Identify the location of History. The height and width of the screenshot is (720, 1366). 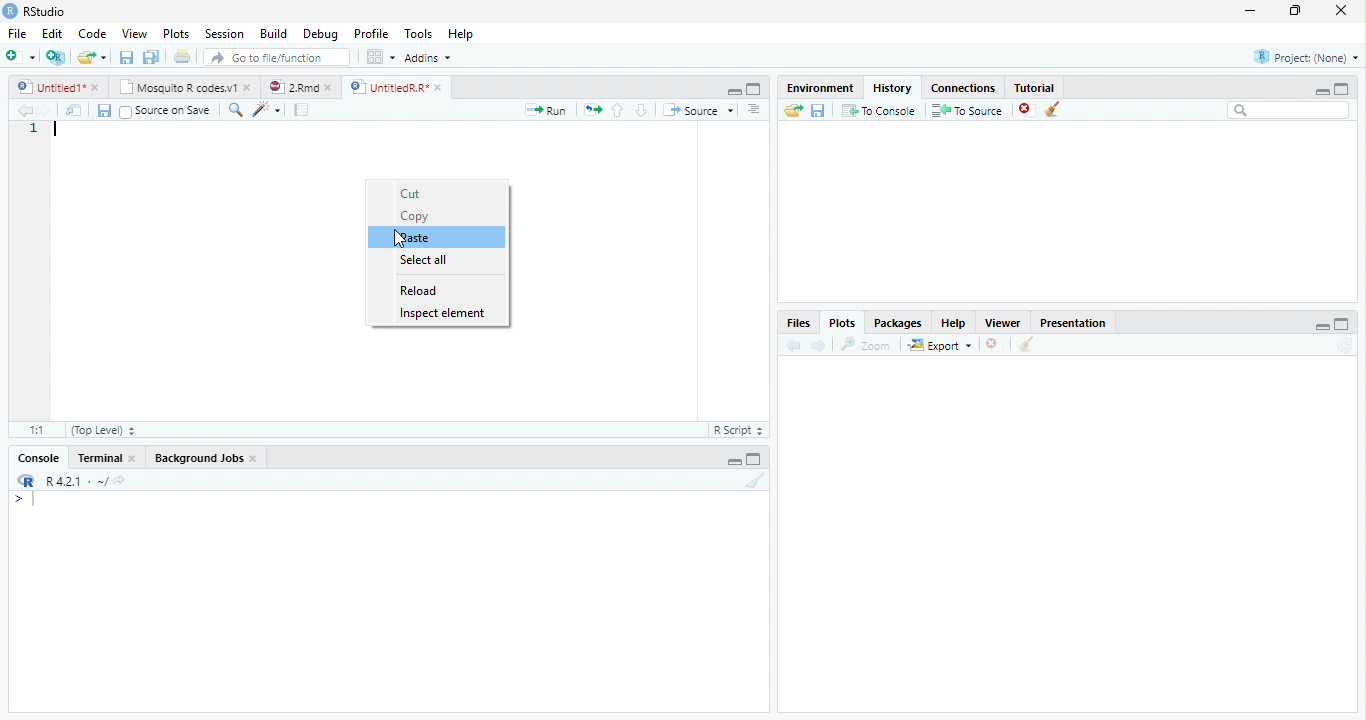
(892, 88).